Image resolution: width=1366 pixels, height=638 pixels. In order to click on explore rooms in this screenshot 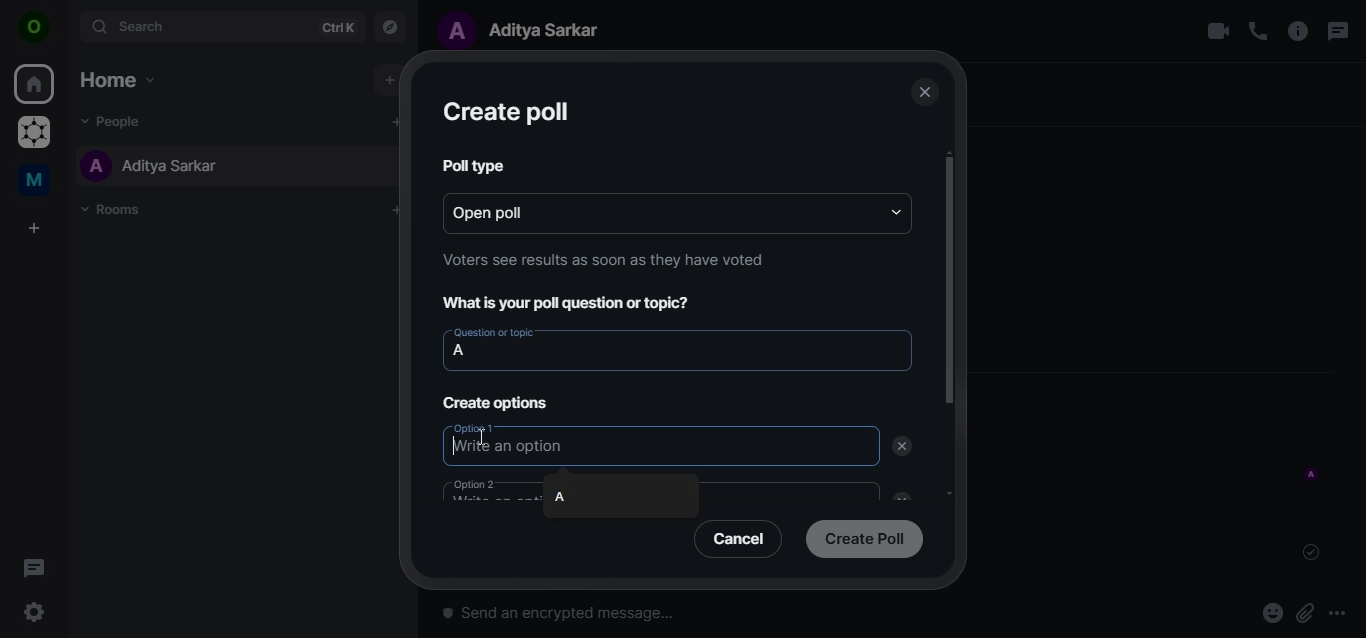, I will do `click(391, 25)`.